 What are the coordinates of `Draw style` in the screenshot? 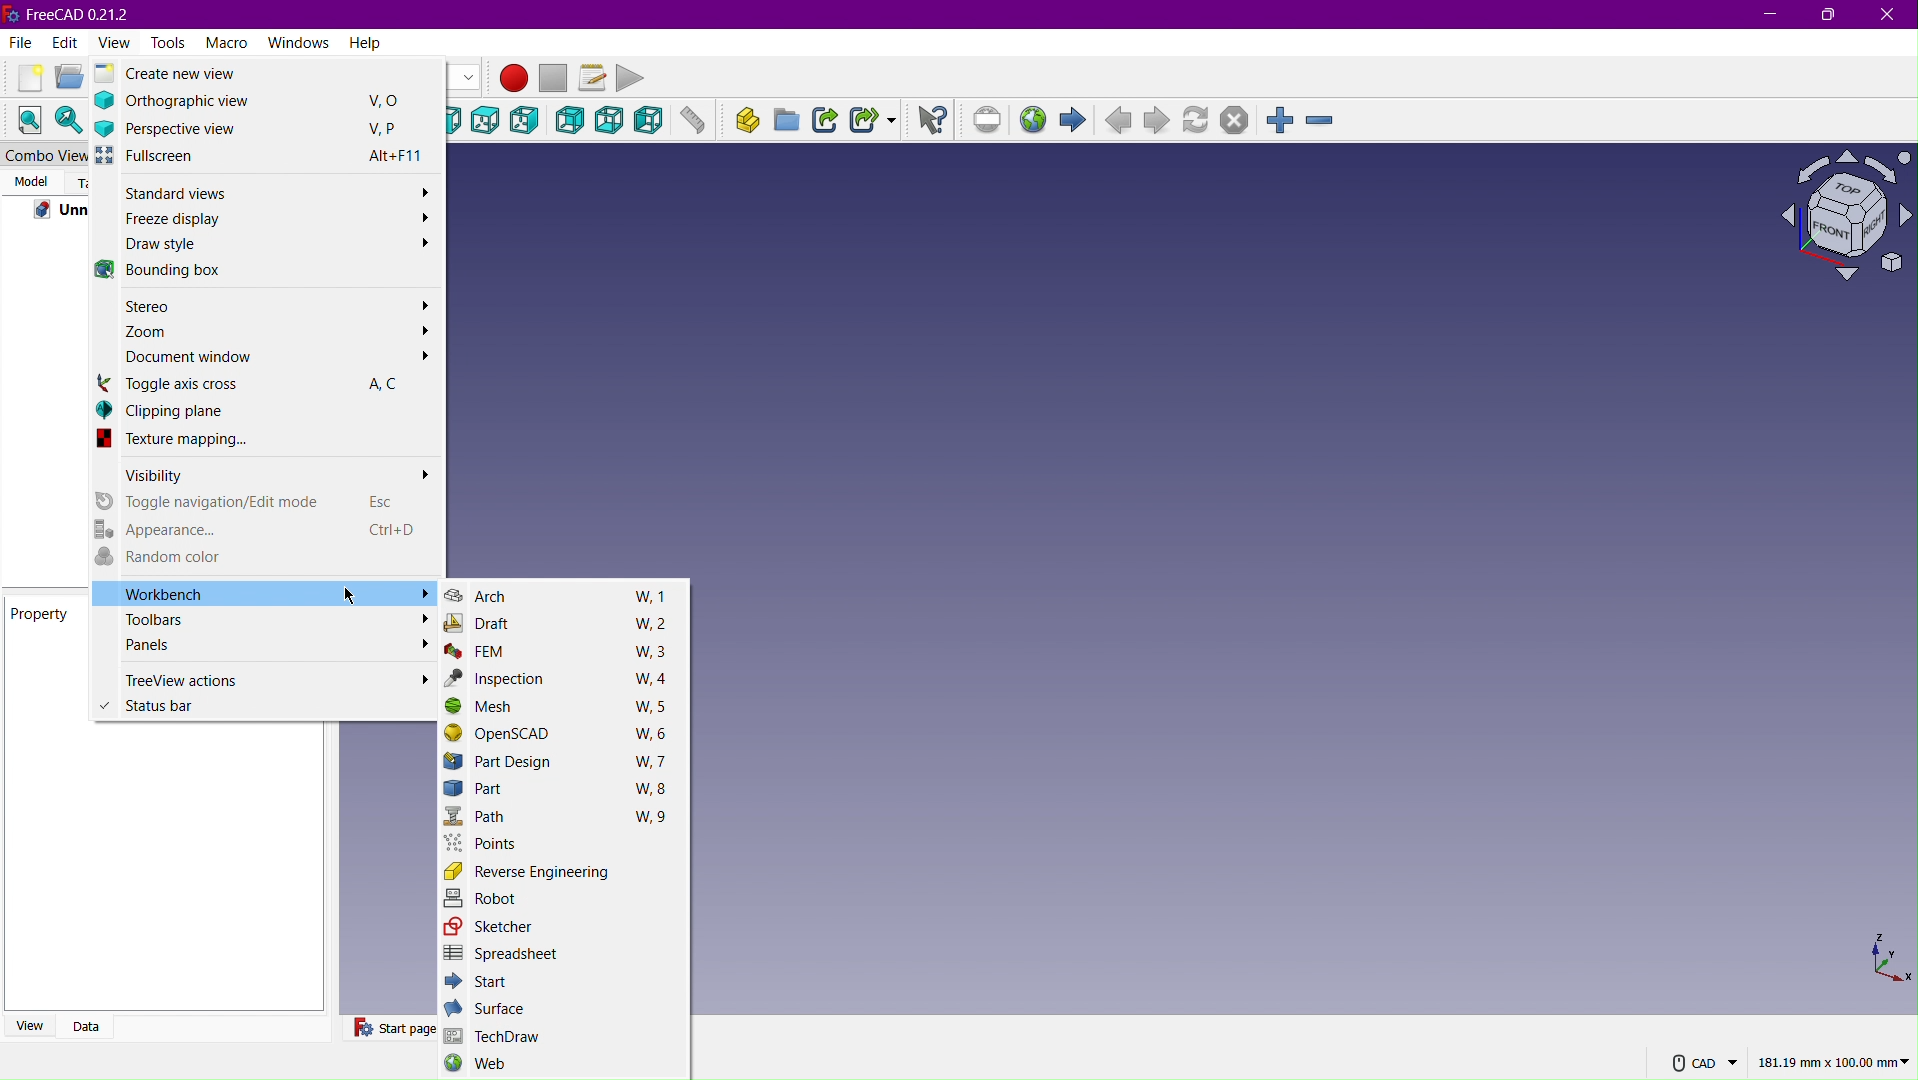 It's located at (267, 246).